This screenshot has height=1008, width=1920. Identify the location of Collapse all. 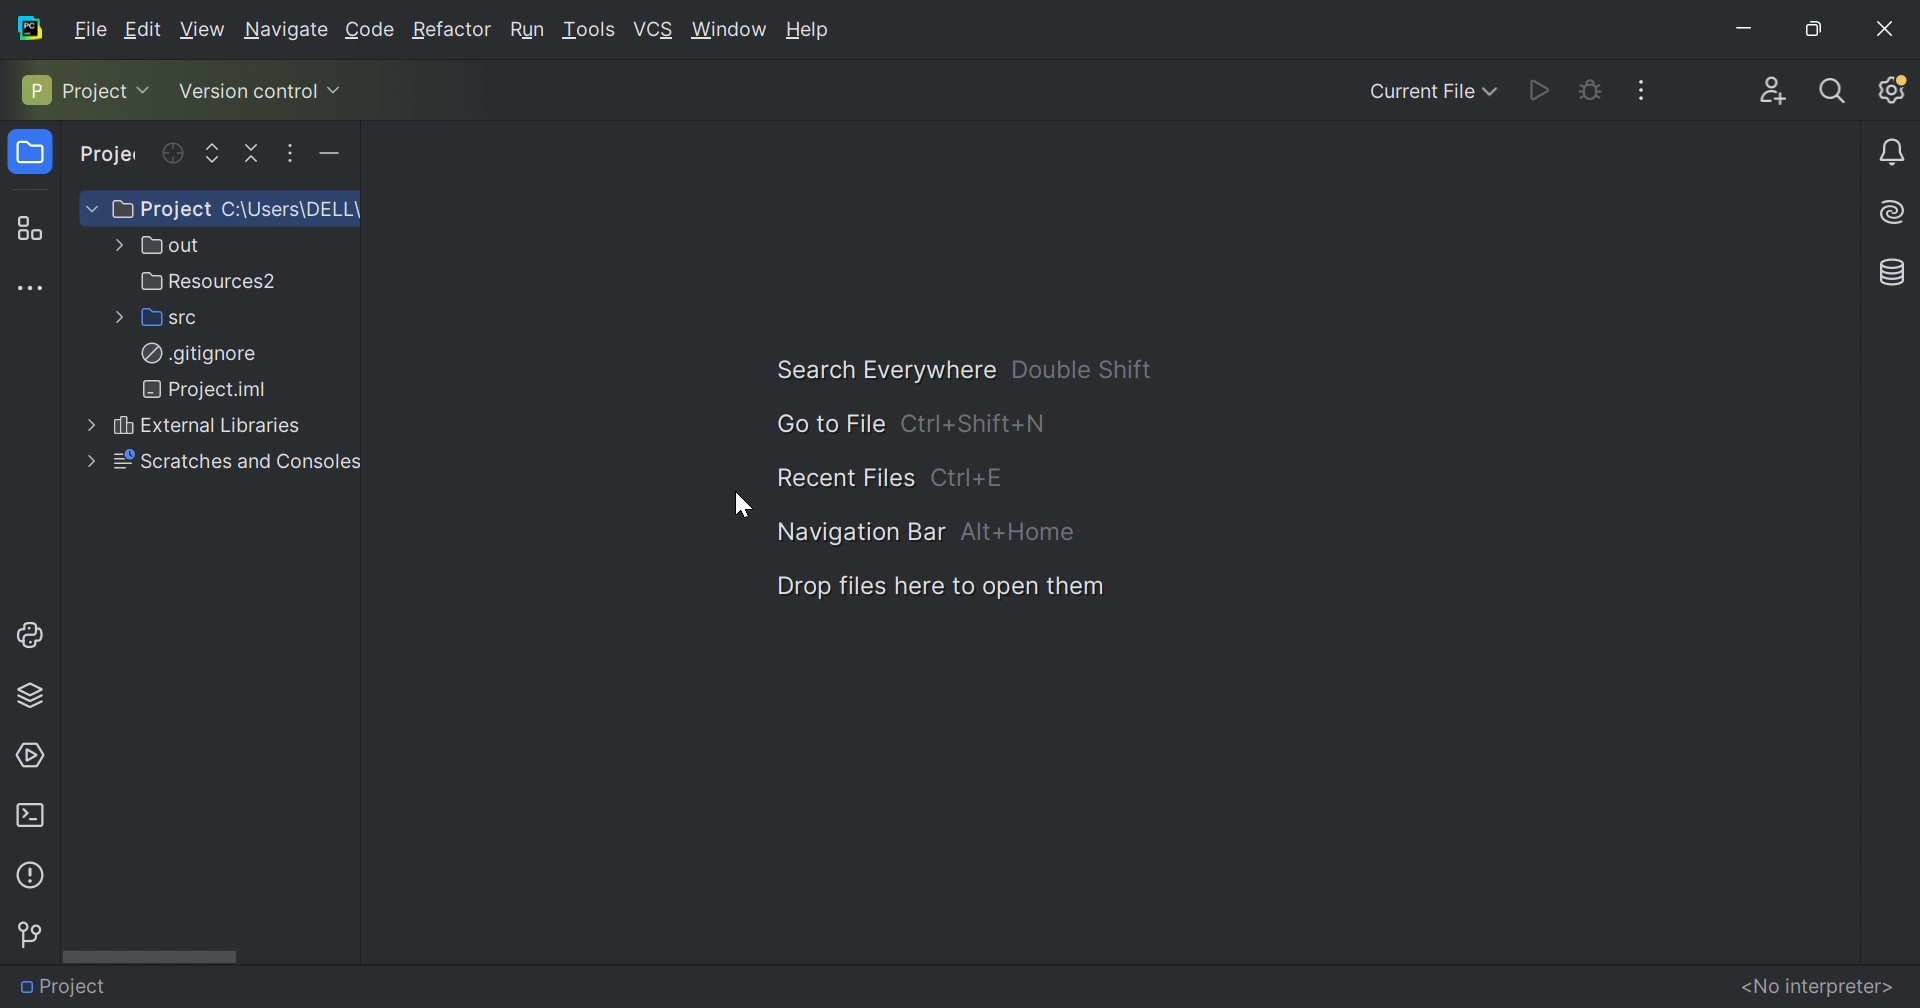
(253, 151).